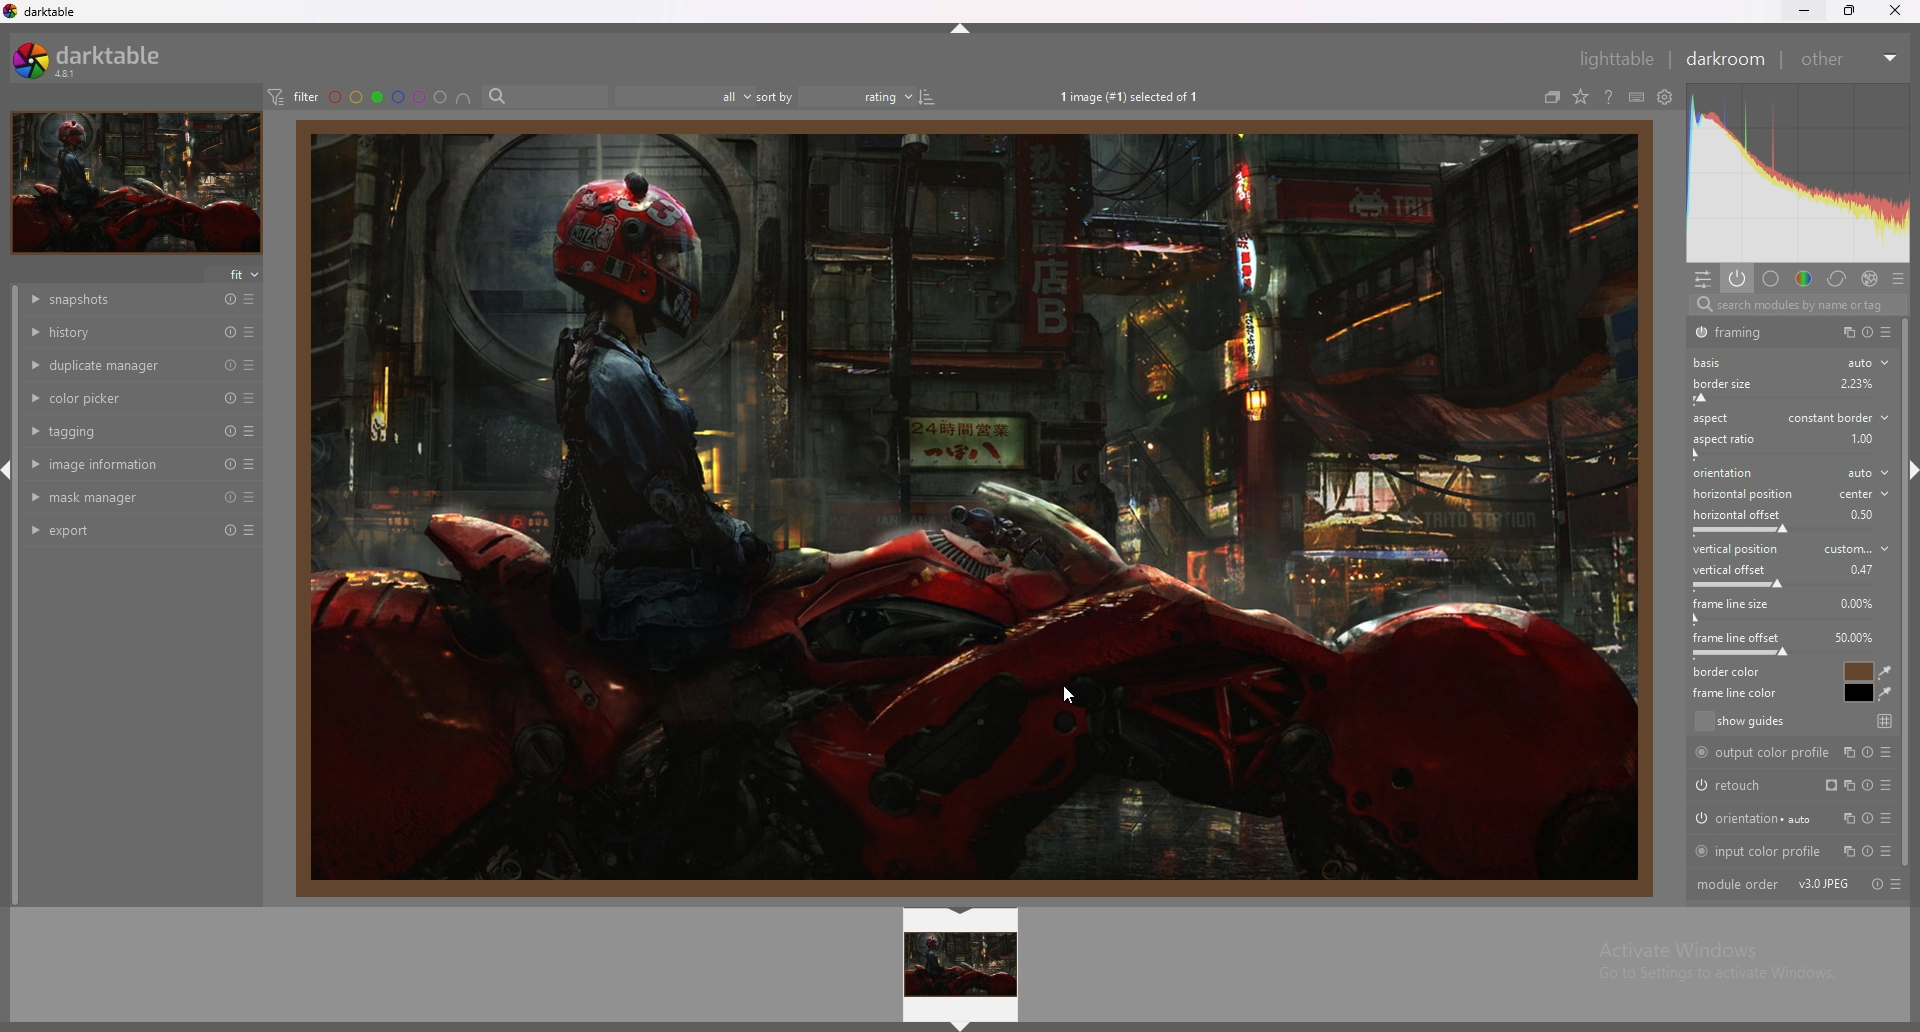 Image resolution: width=1920 pixels, height=1032 pixels. Describe the element at coordinates (42, 12) in the screenshot. I see `darktable` at that location.